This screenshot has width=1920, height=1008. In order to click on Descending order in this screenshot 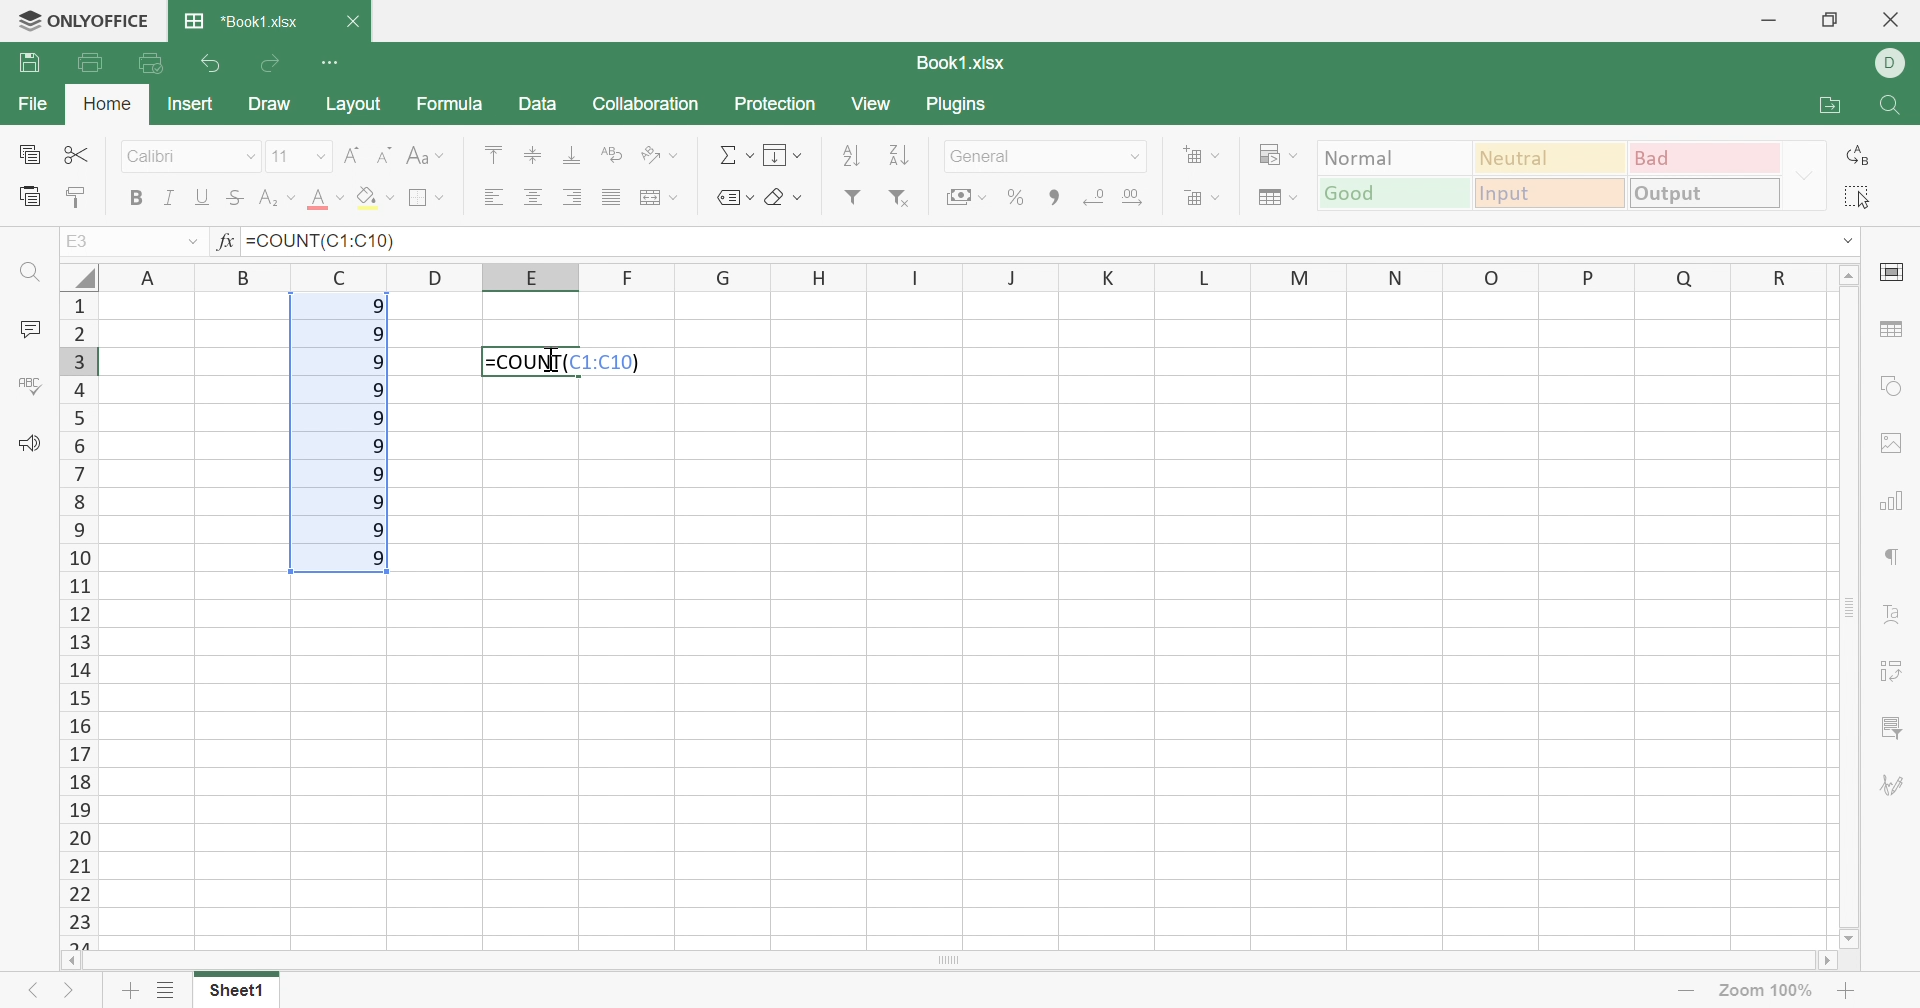, I will do `click(901, 153)`.